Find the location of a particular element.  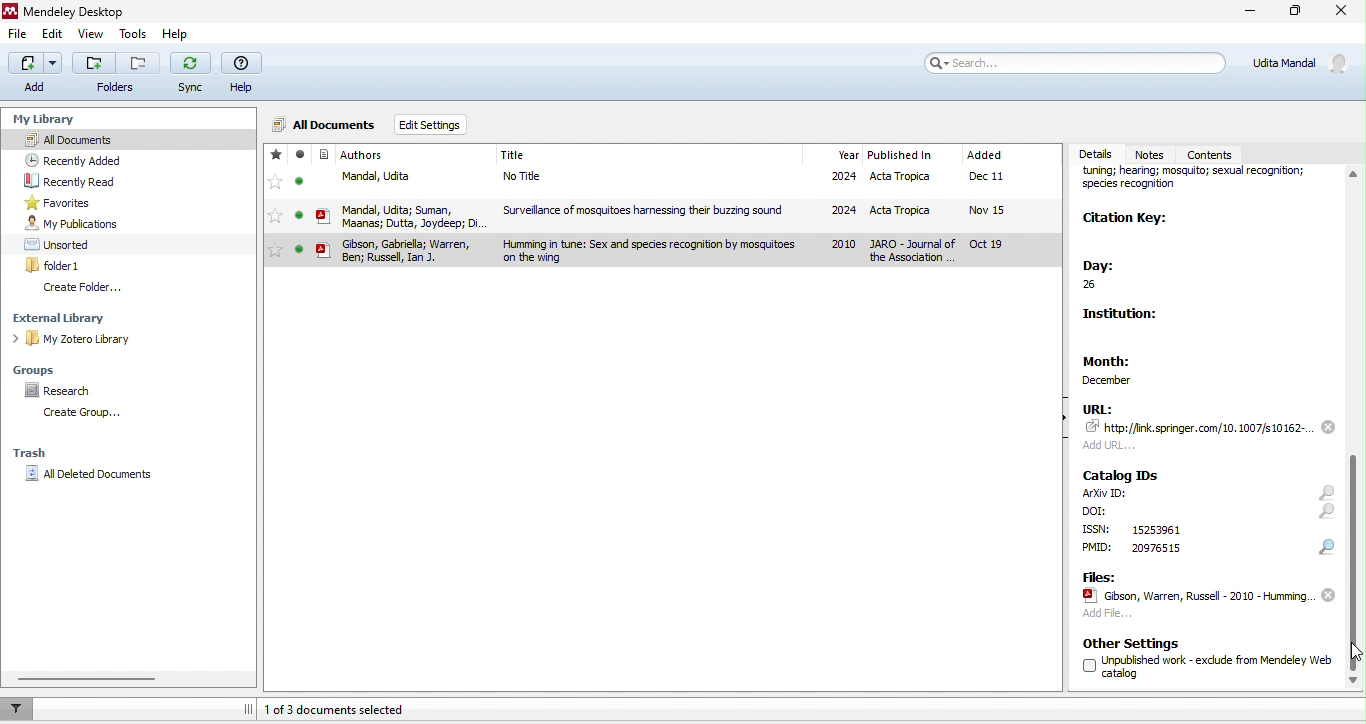

journal author name is located at coordinates (363, 155).